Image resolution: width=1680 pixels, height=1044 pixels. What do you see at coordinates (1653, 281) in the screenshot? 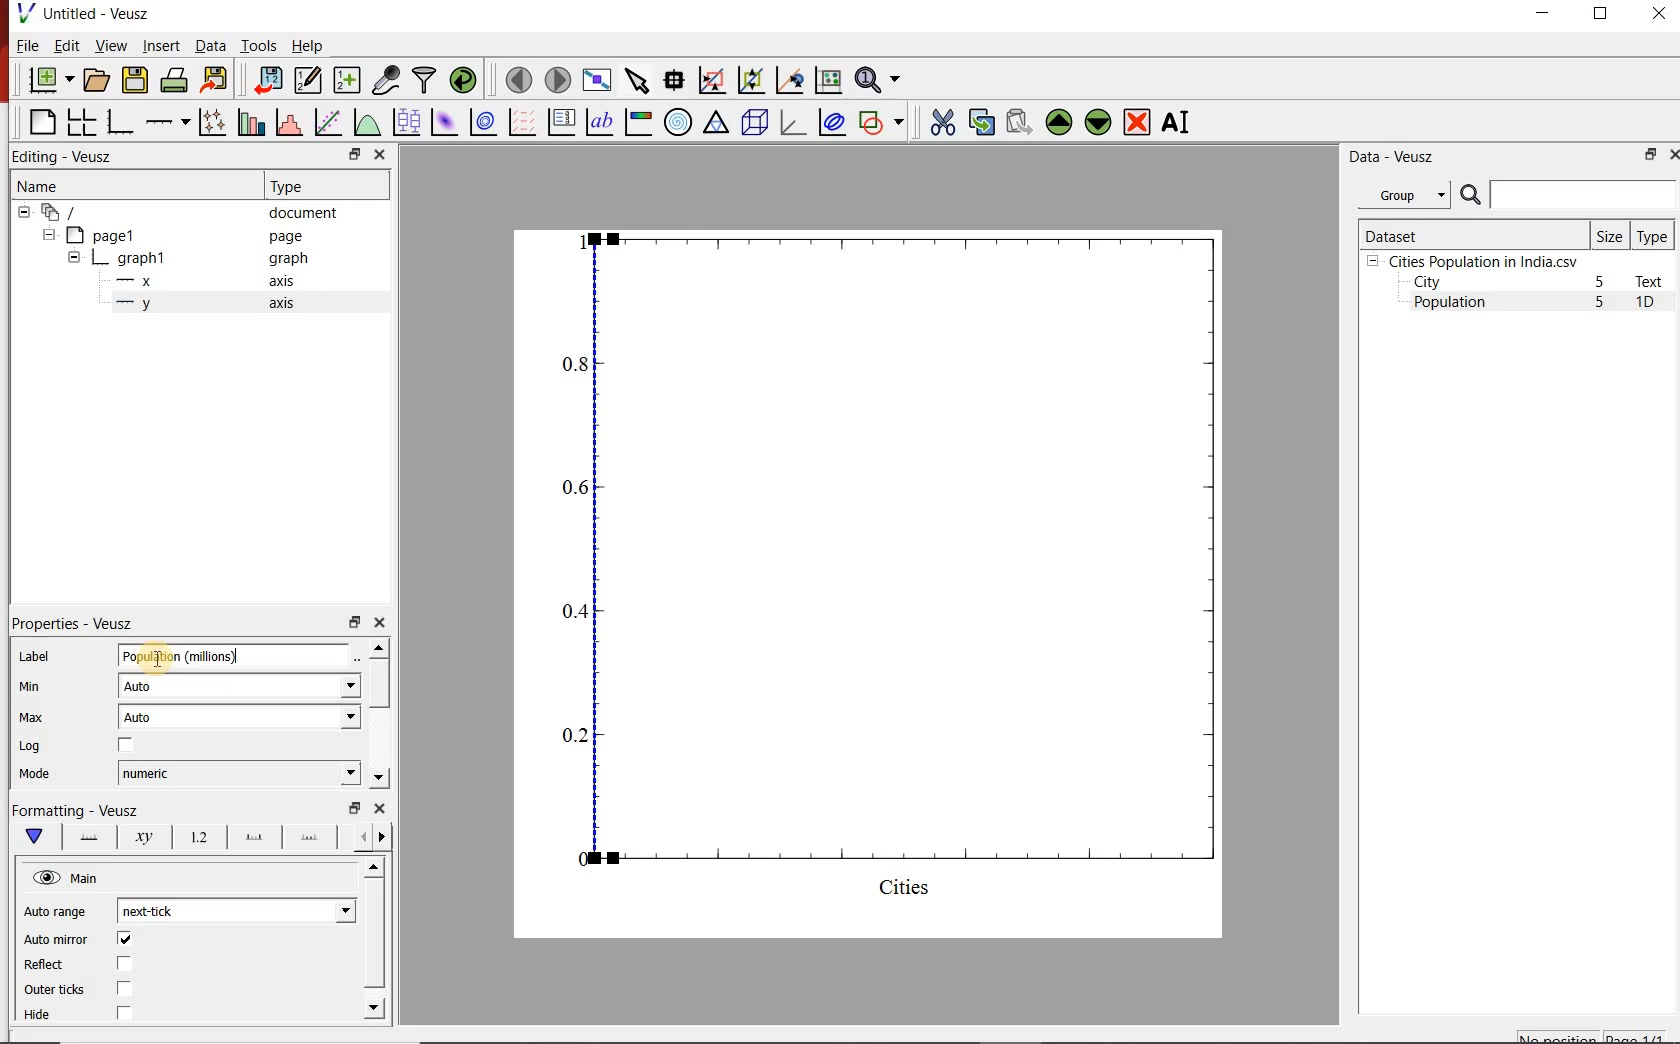
I see `Text` at bounding box center [1653, 281].